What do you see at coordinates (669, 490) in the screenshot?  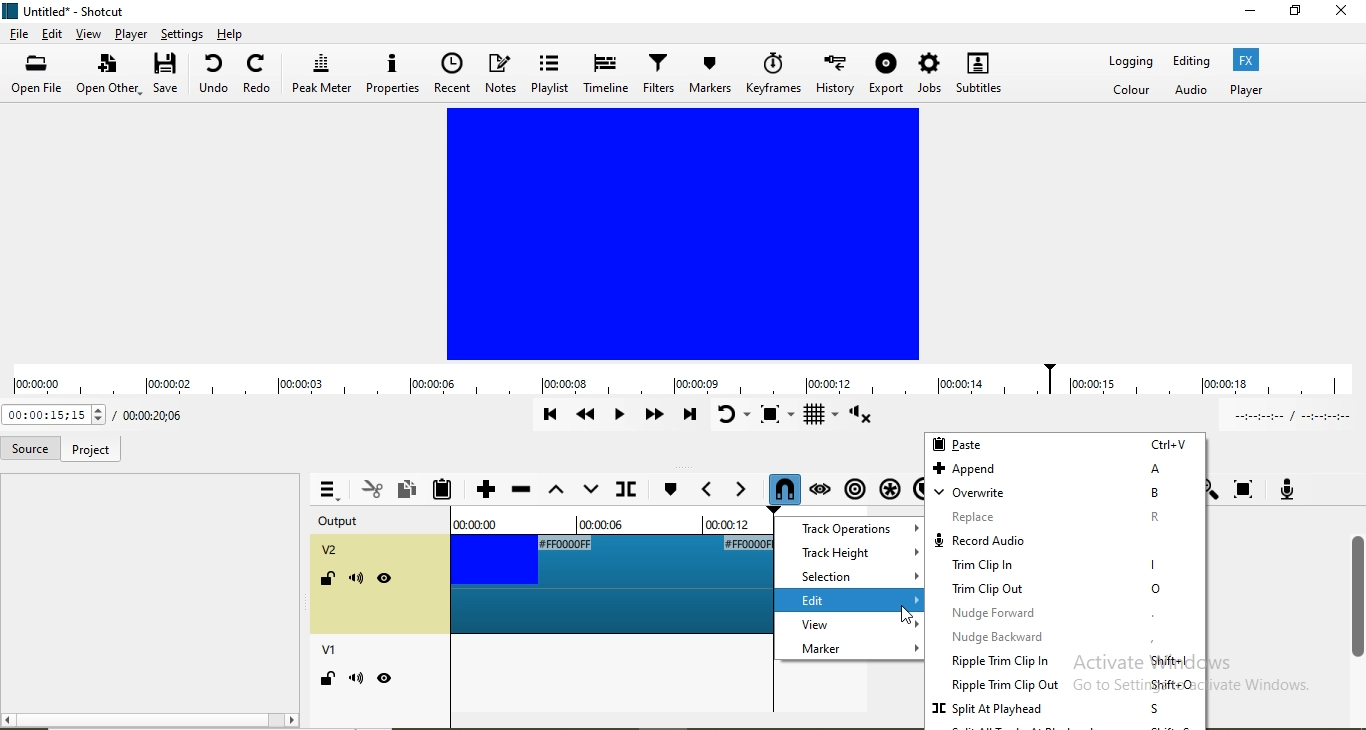 I see `Next marker` at bounding box center [669, 490].